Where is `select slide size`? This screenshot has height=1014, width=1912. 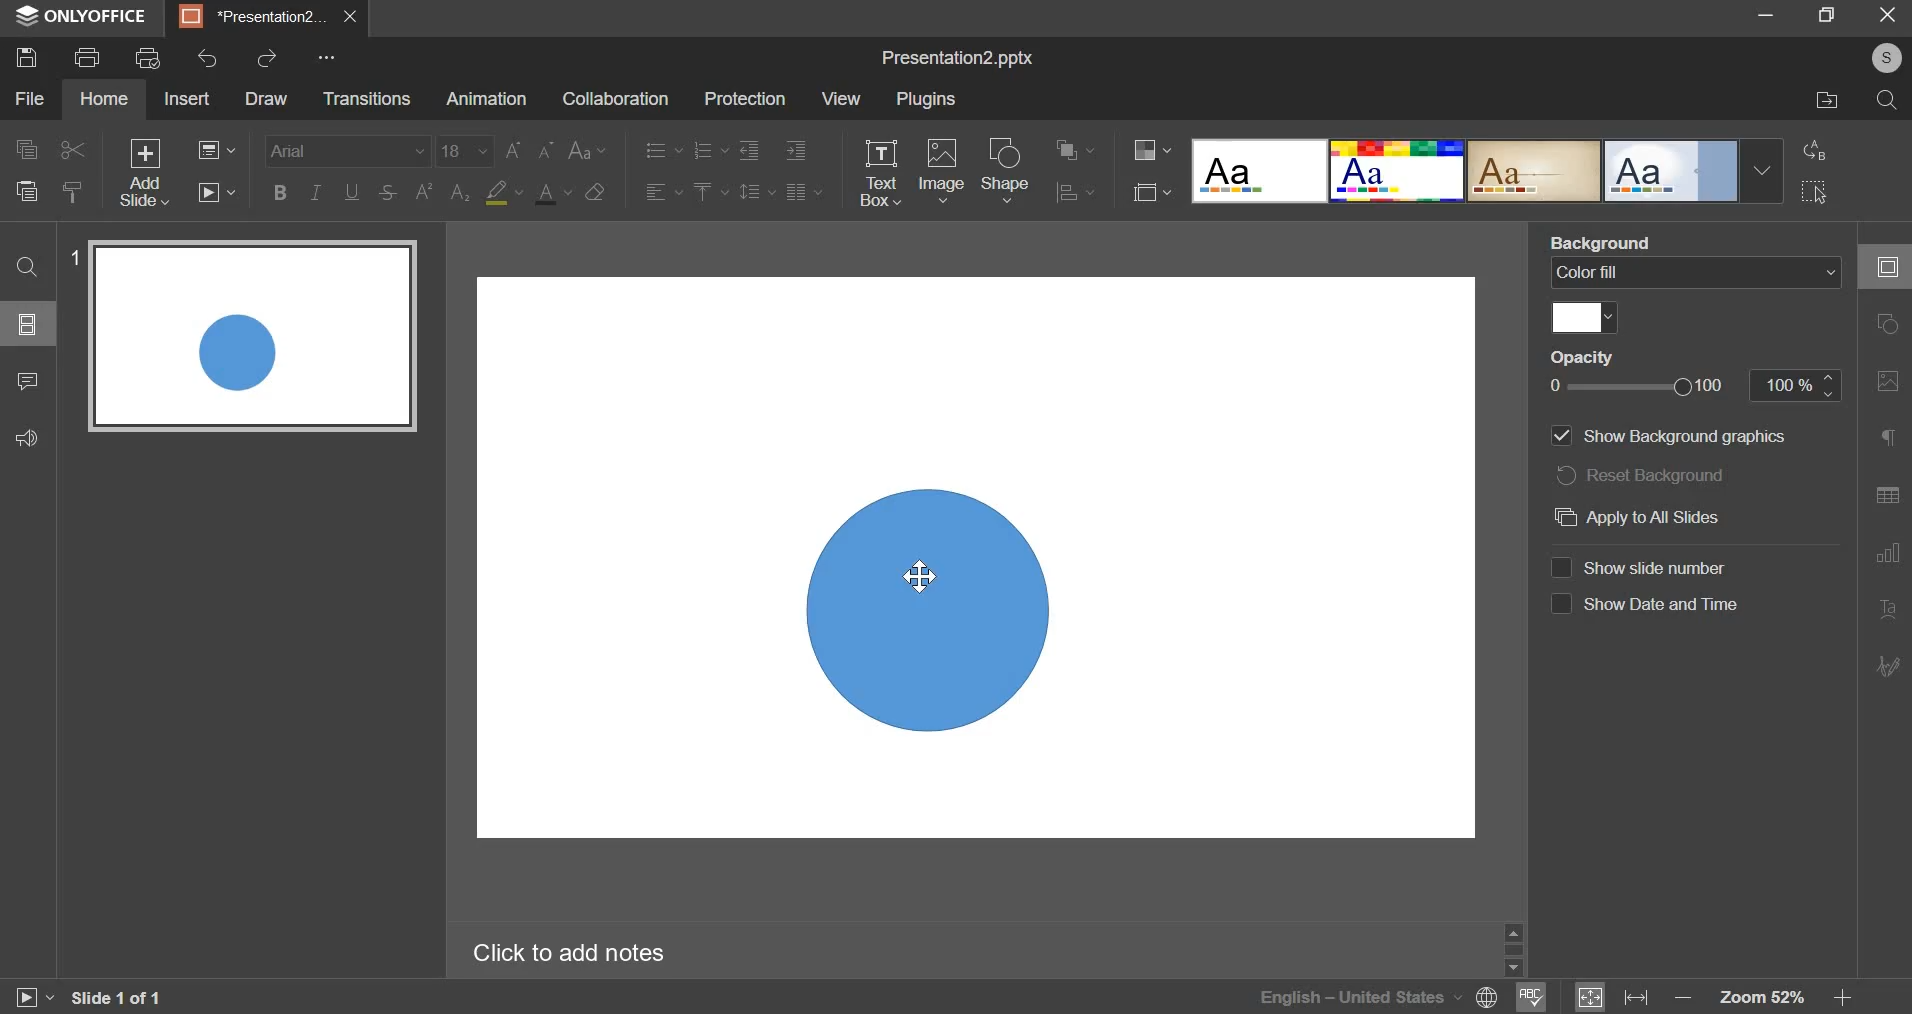
select slide size is located at coordinates (1150, 195).